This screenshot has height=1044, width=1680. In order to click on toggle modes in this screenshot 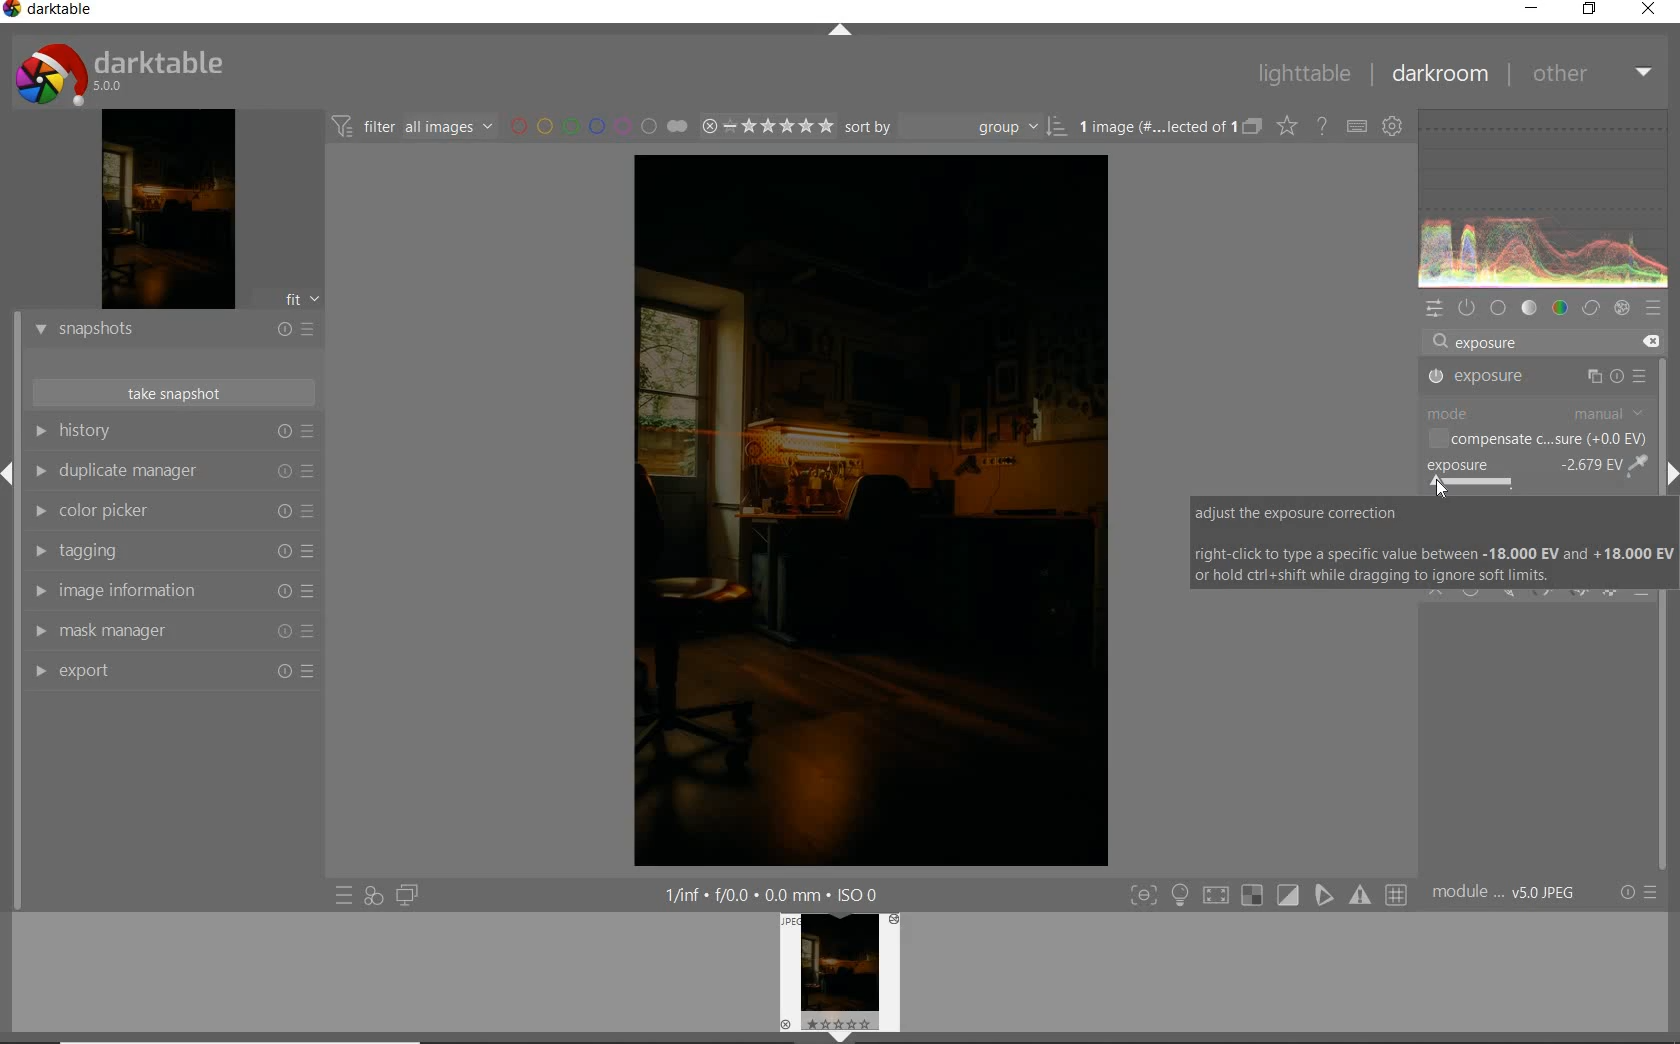, I will do `click(1269, 893)`.